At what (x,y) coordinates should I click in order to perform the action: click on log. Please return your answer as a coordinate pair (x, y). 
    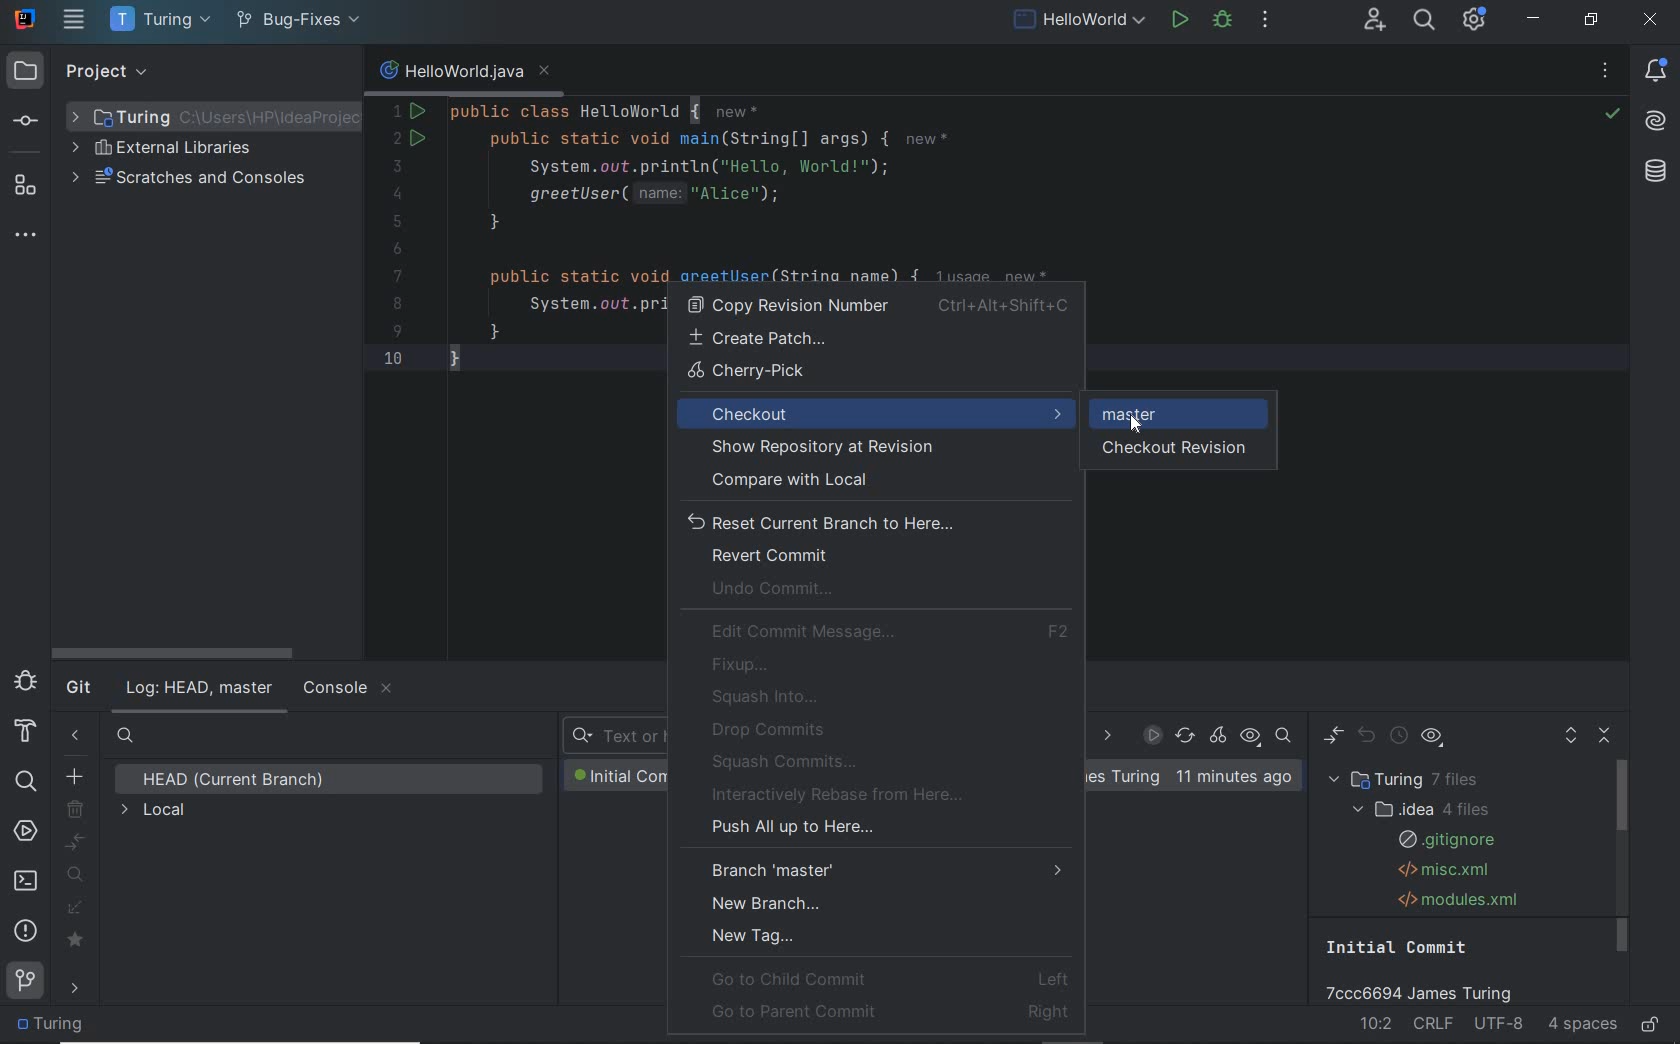
    Looking at the image, I should click on (198, 689).